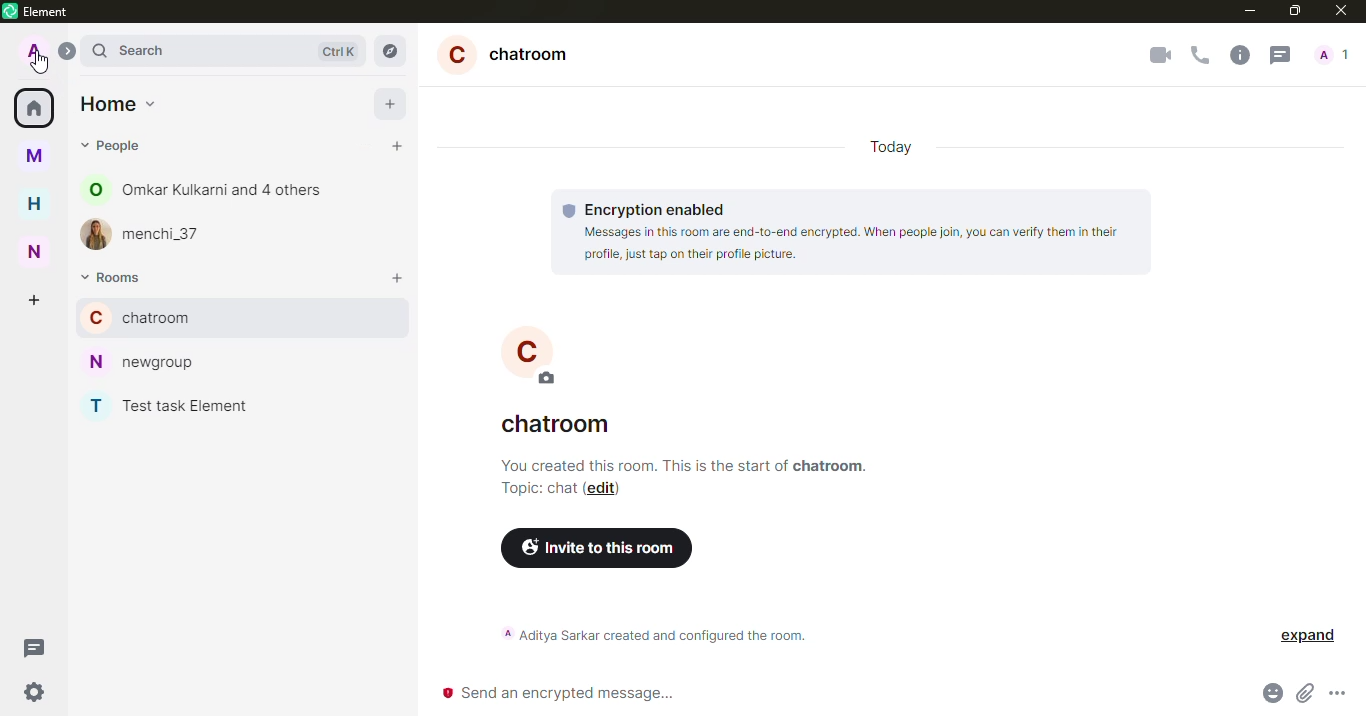  What do you see at coordinates (1244, 10) in the screenshot?
I see `minimize` at bounding box center [1244, 10].